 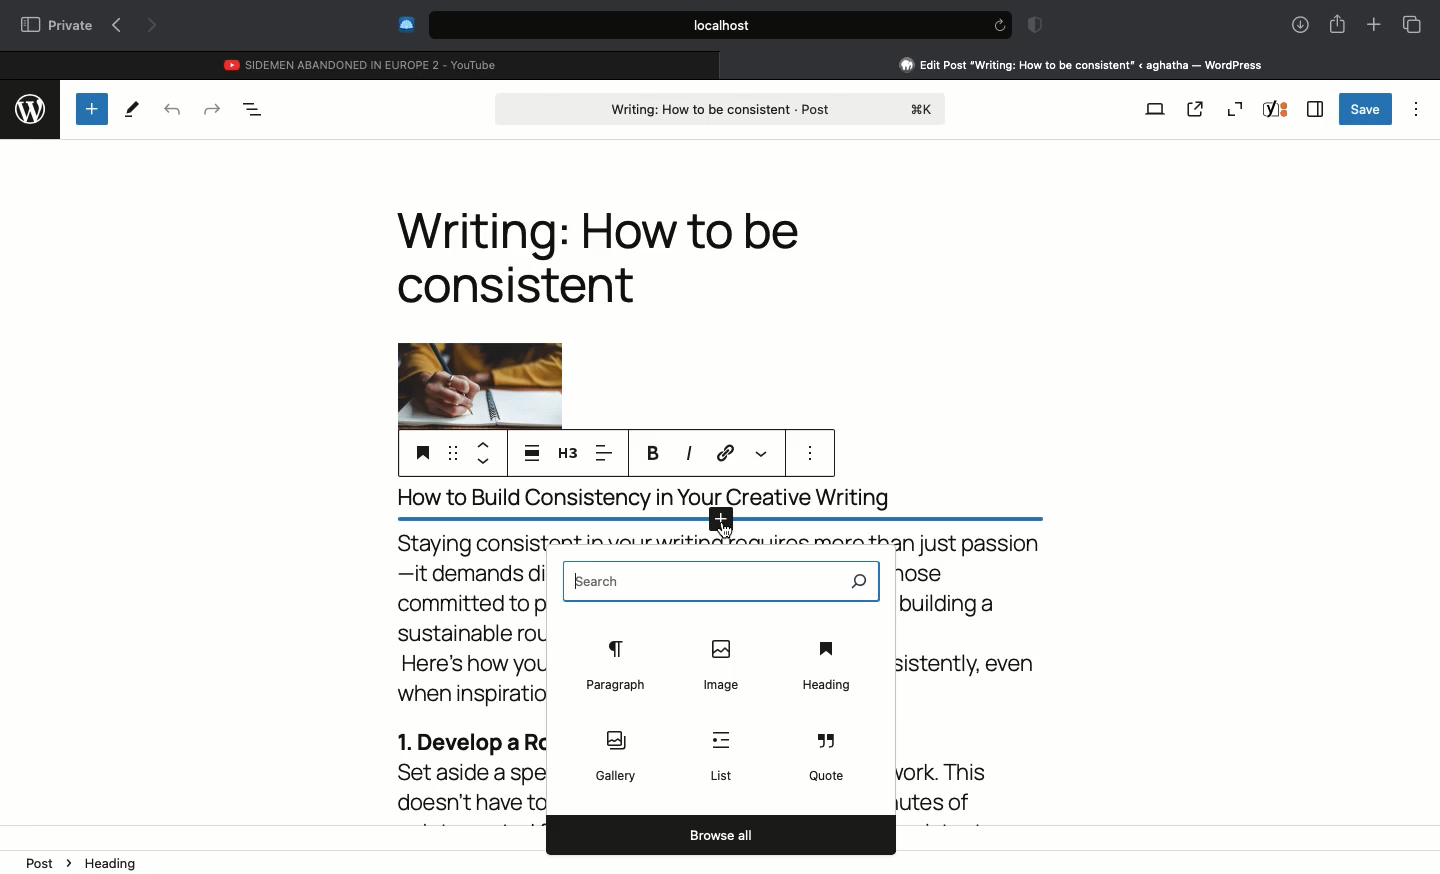 I want to click on Save, so click(x=1366, y=109).